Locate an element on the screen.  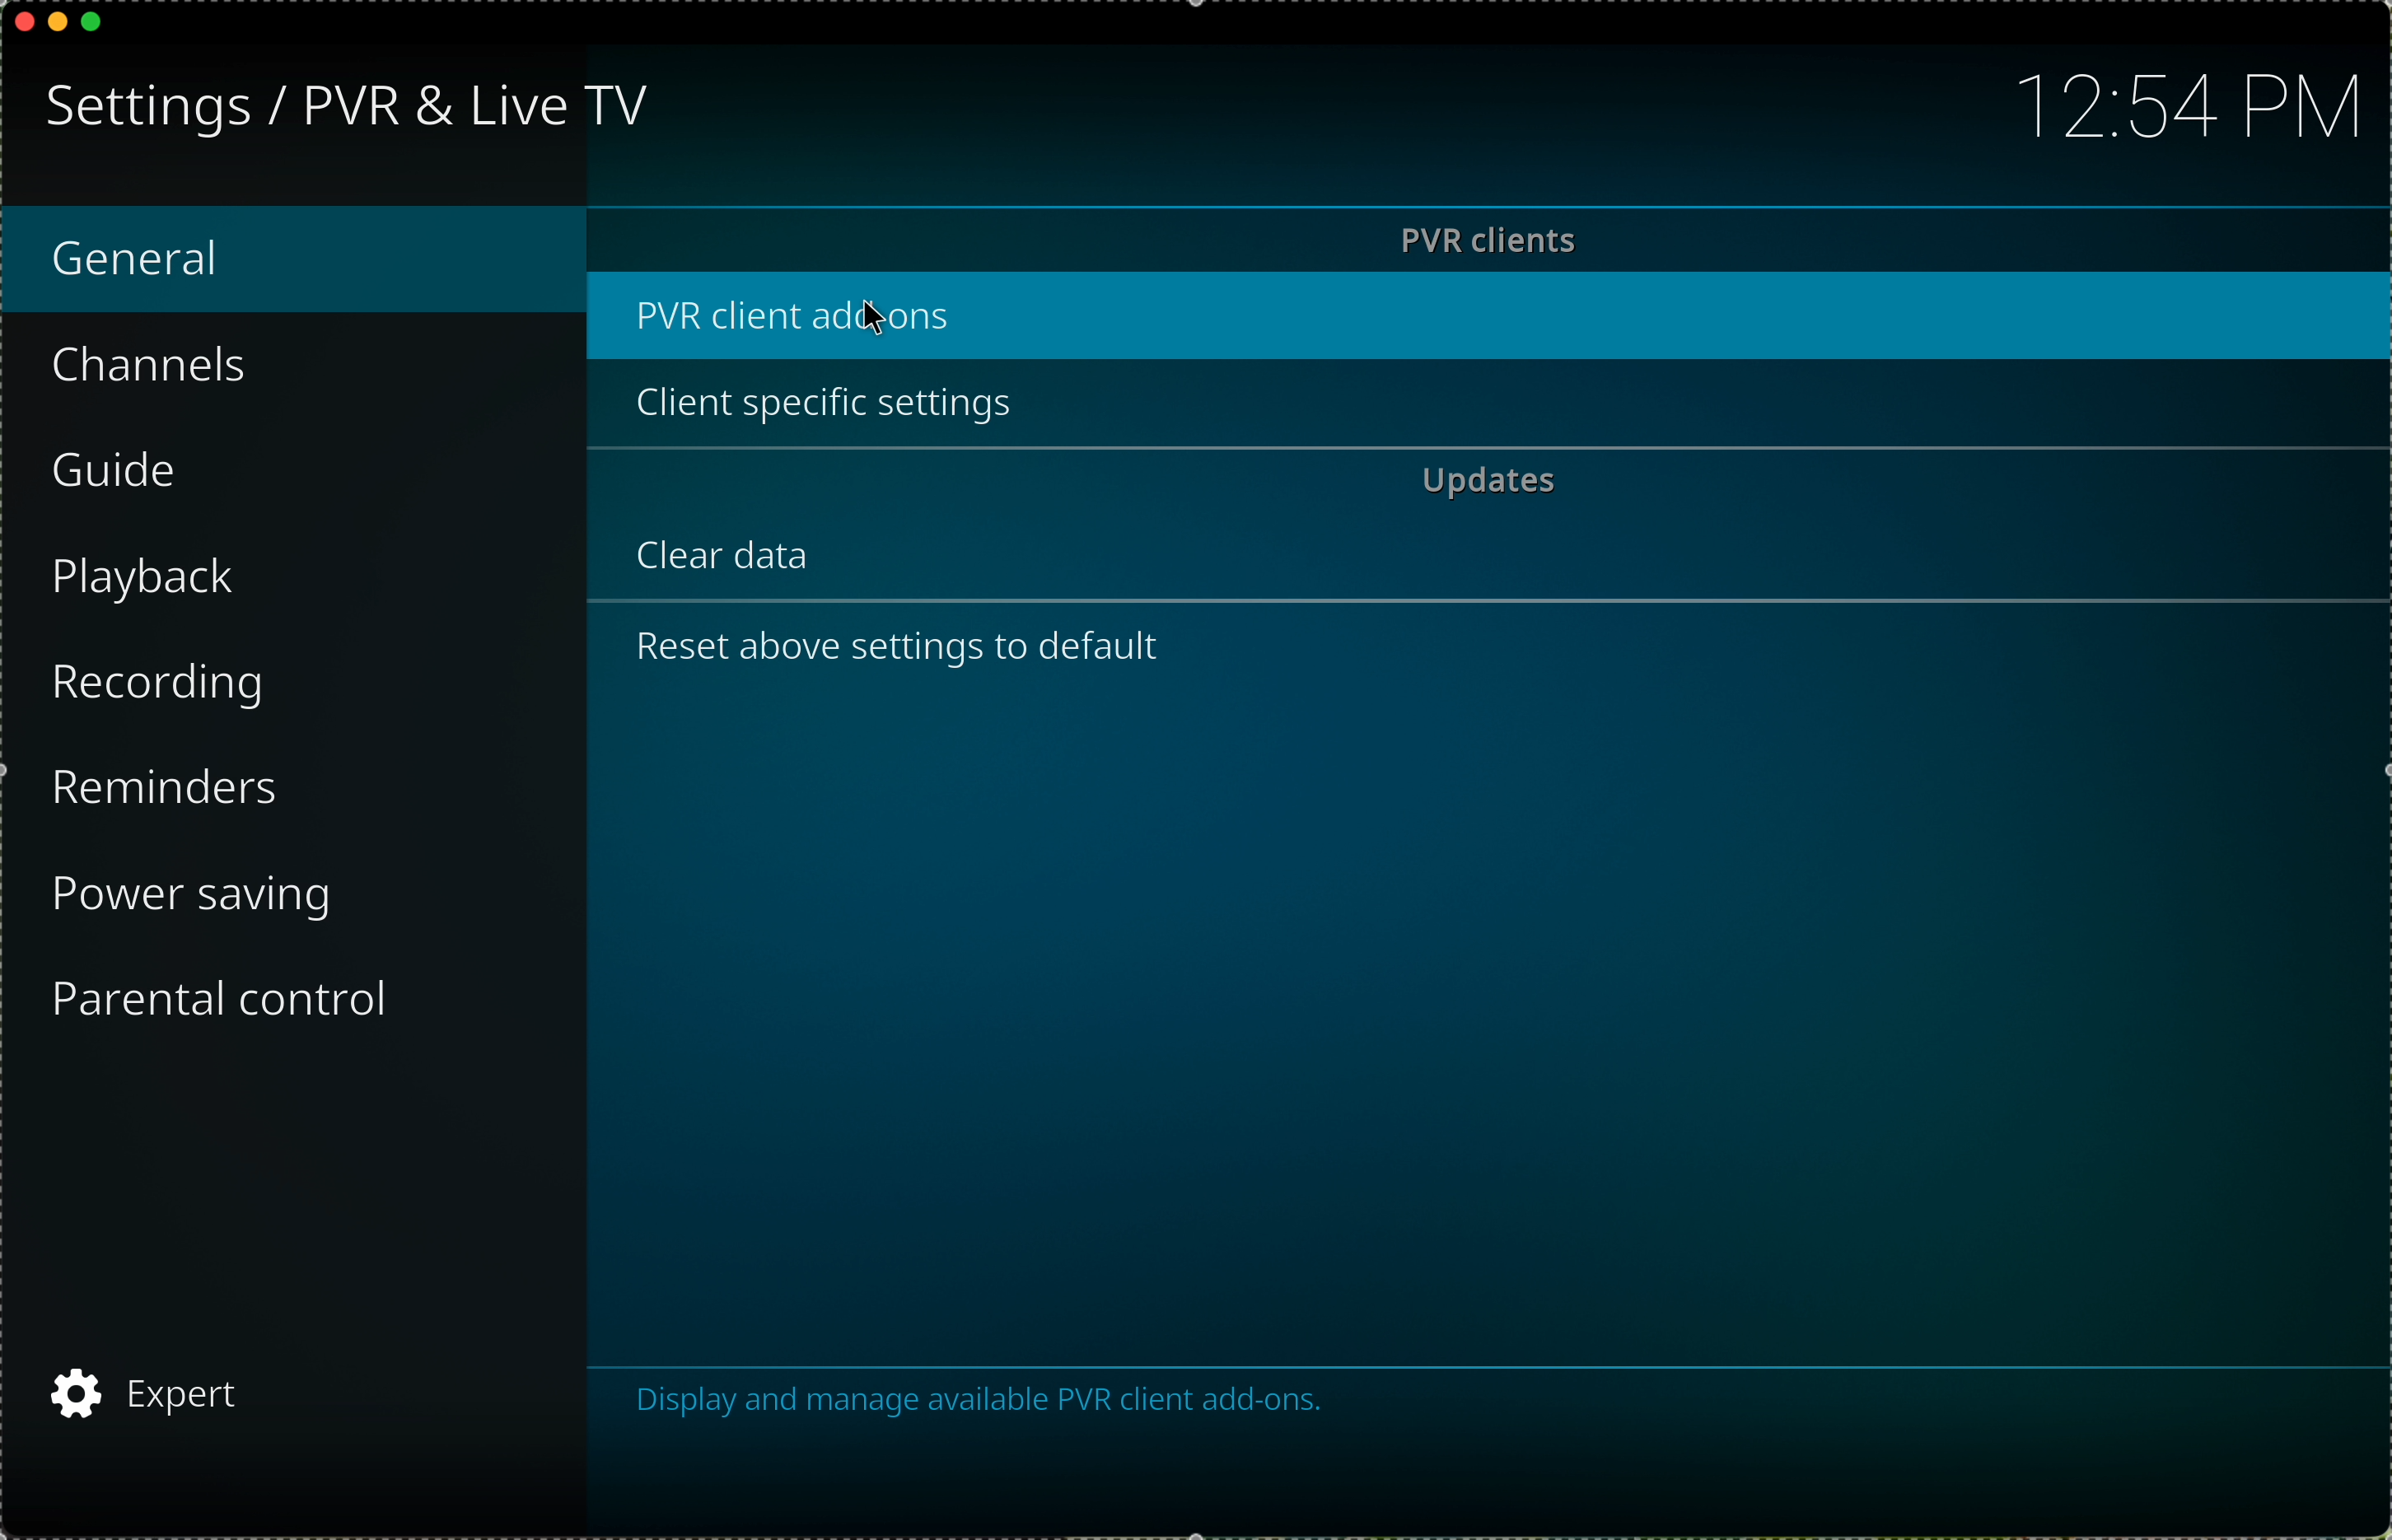
recording is located at coordinates (157, 686).